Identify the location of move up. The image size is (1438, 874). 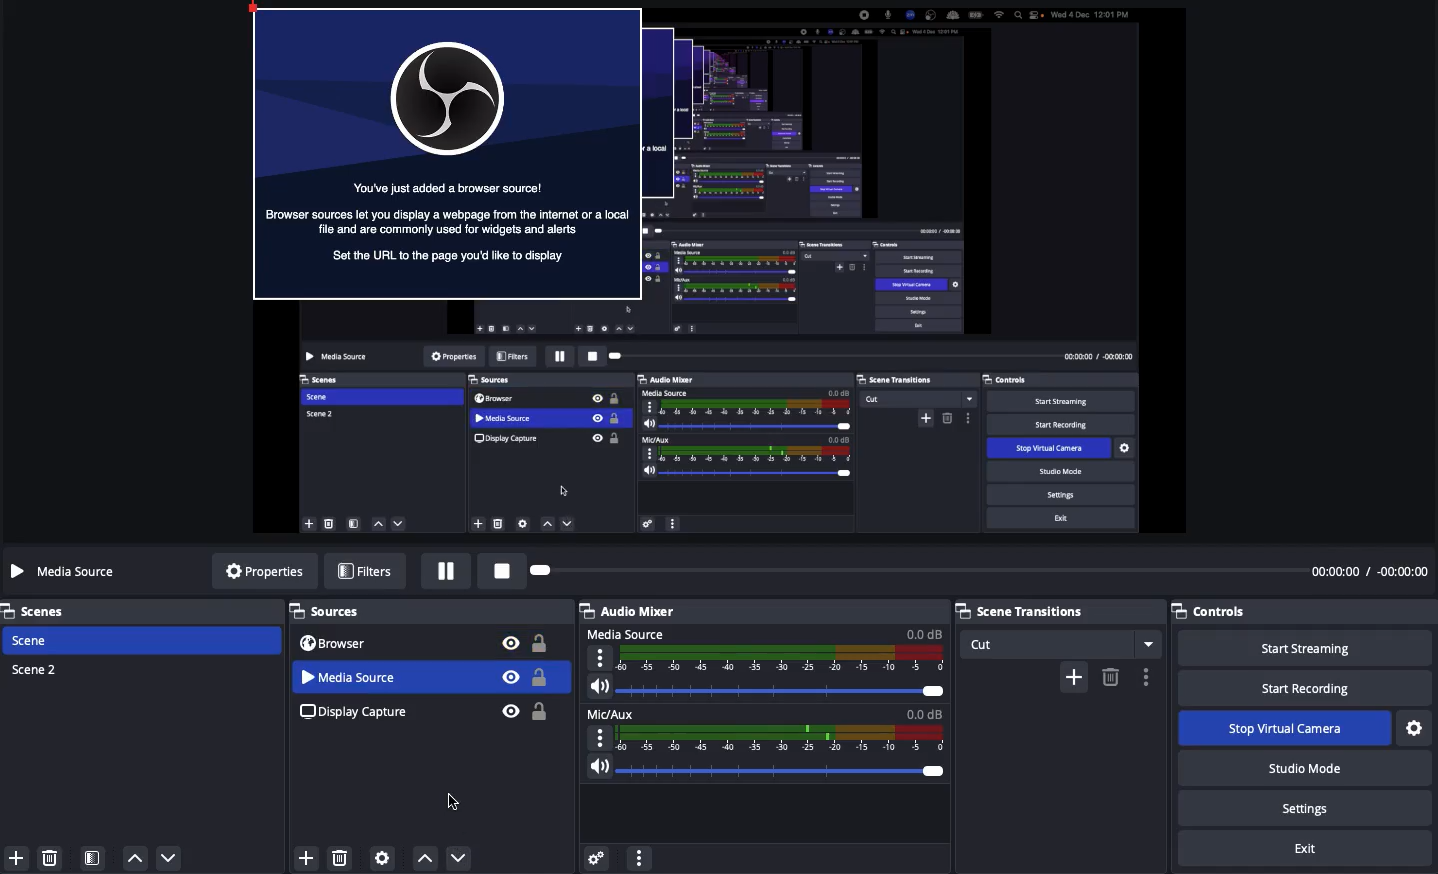
(137, 855).